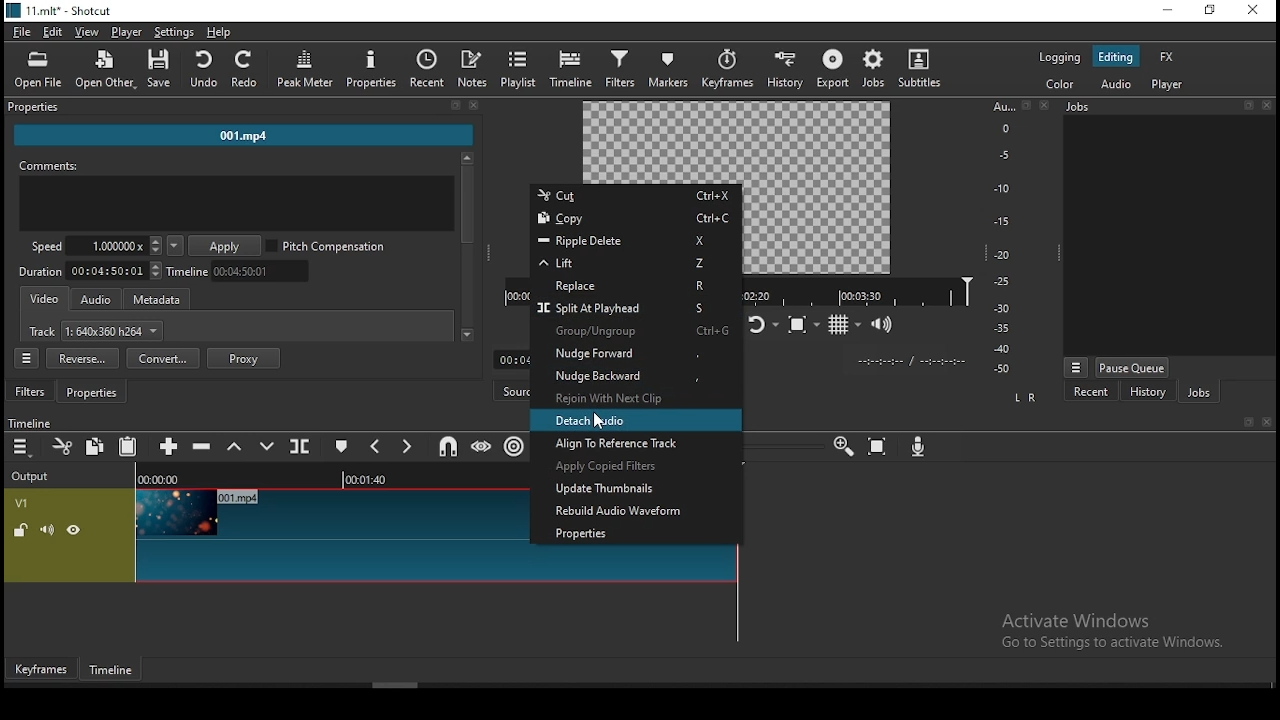 This screenshot has width=1280, height=720. I want to click on properties, so click(240, 106).